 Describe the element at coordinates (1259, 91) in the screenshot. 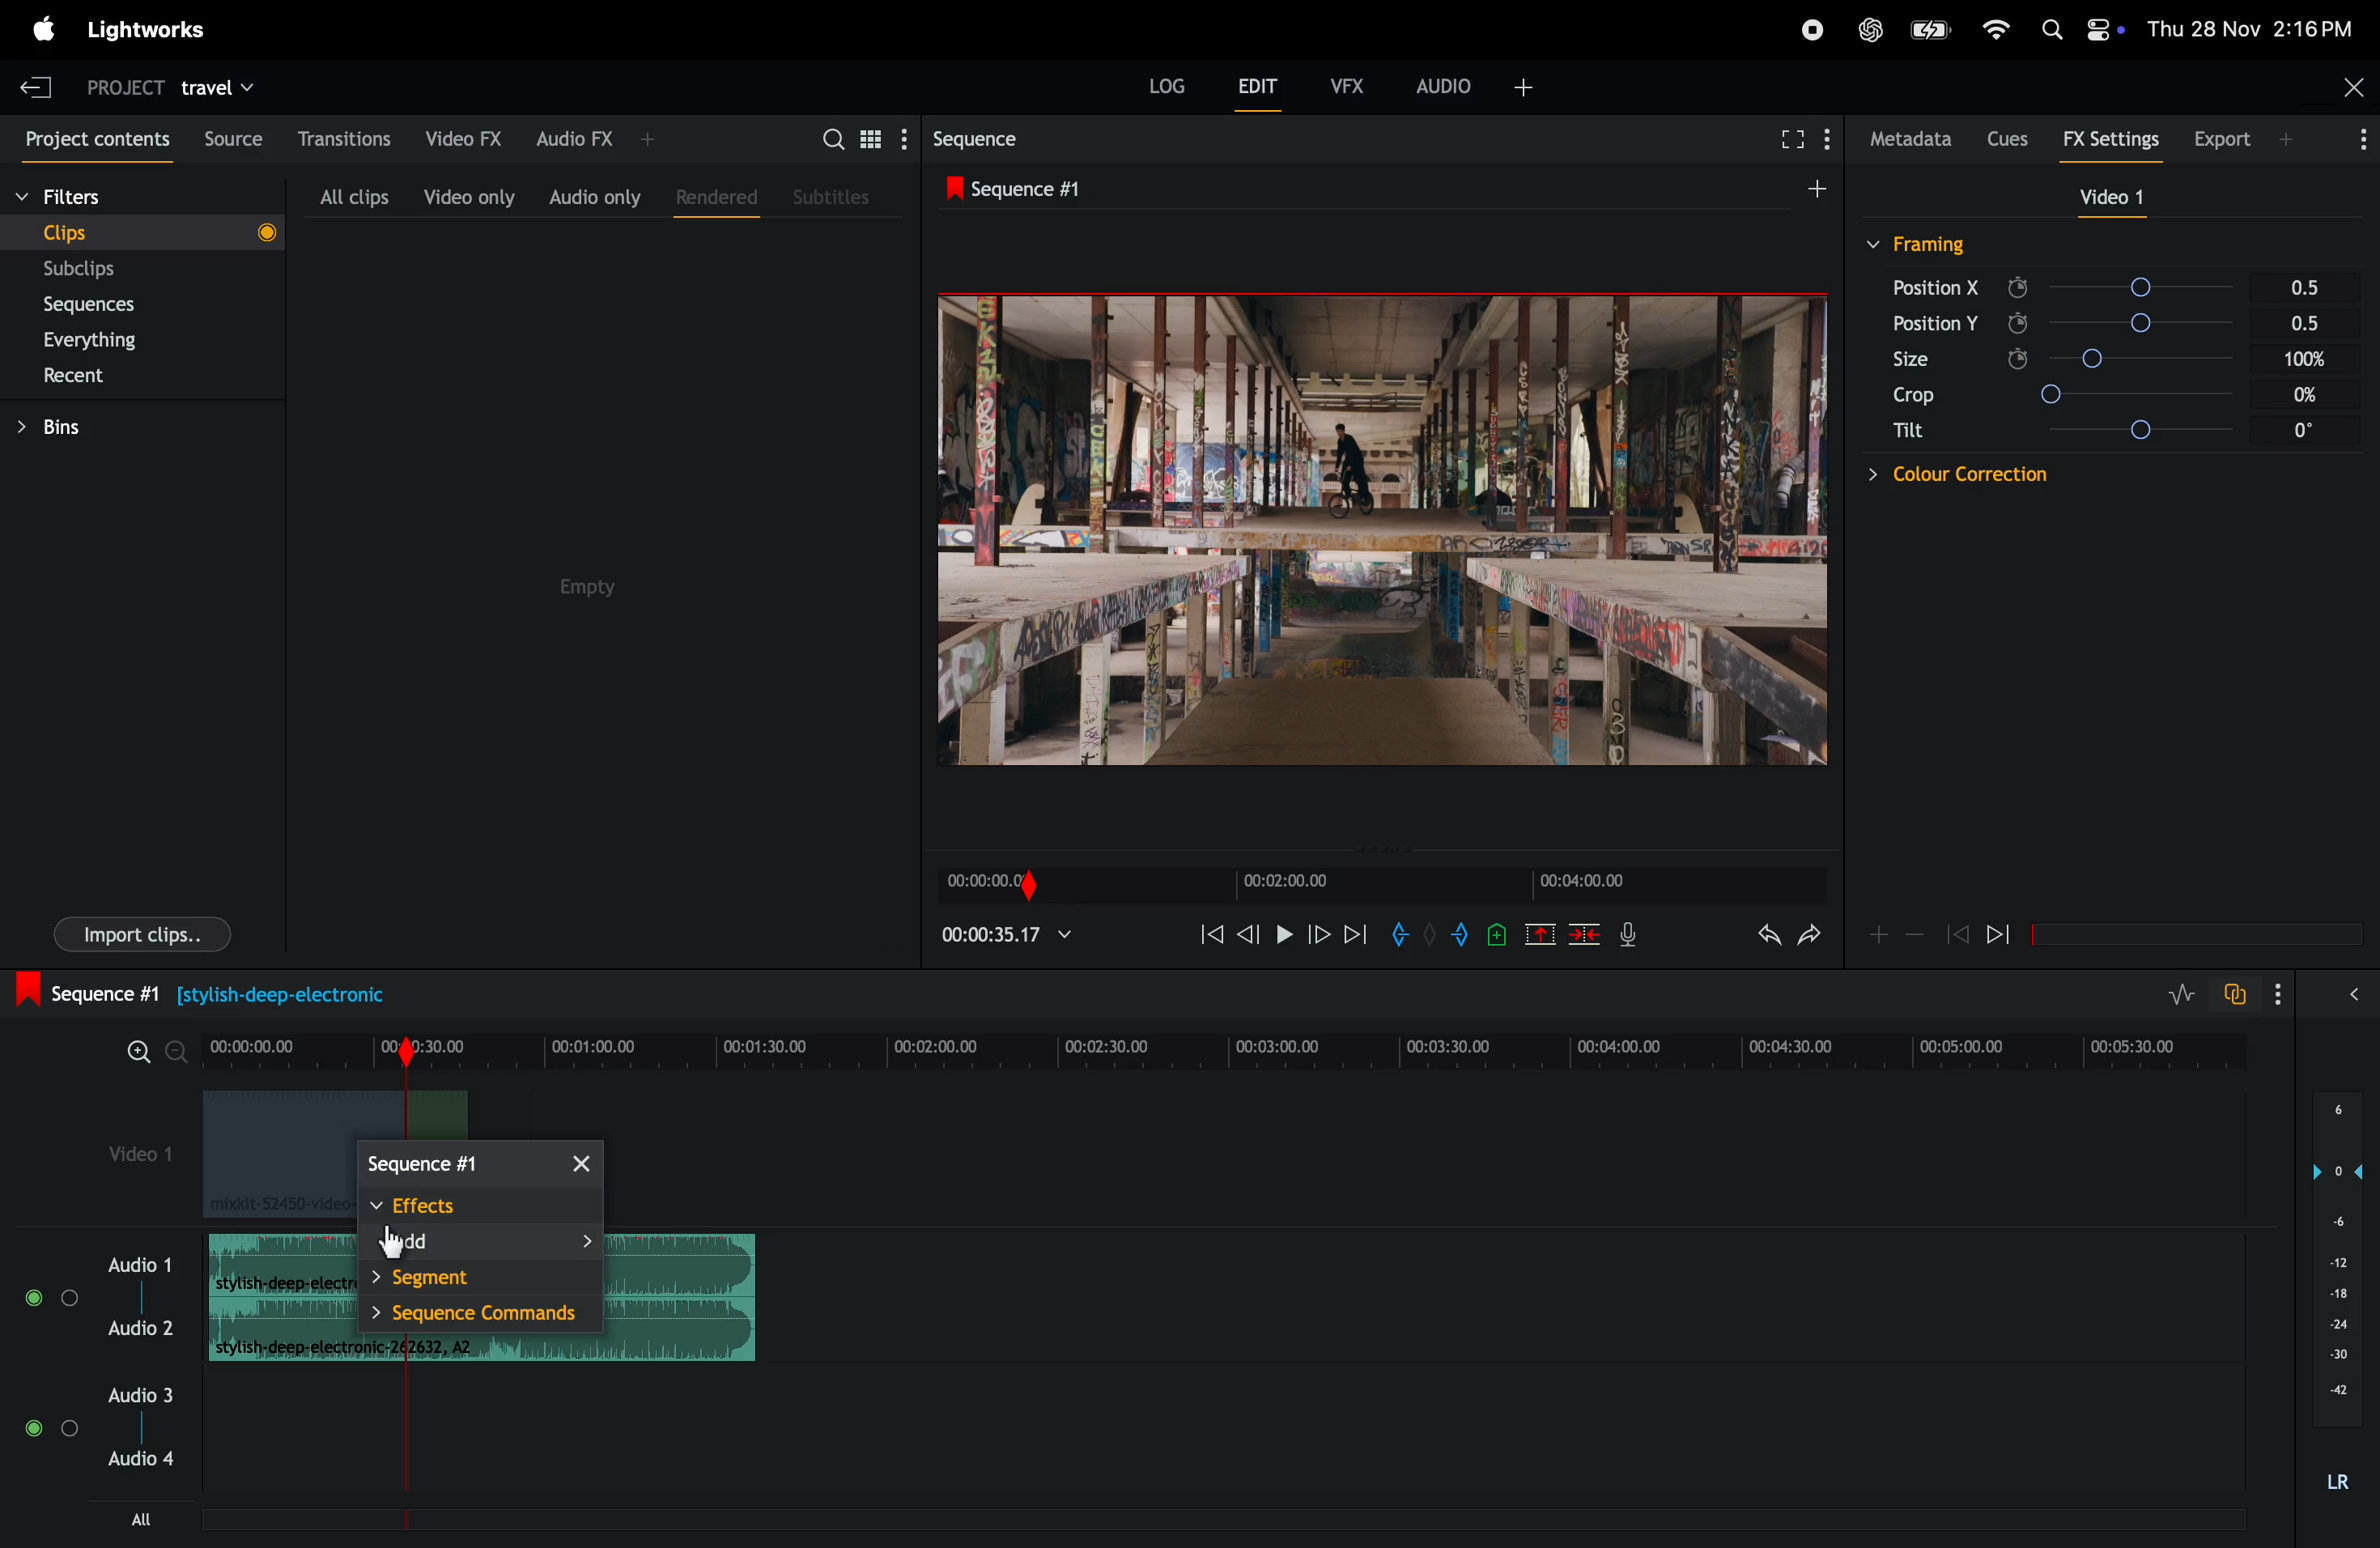

I see `edit` at that location.